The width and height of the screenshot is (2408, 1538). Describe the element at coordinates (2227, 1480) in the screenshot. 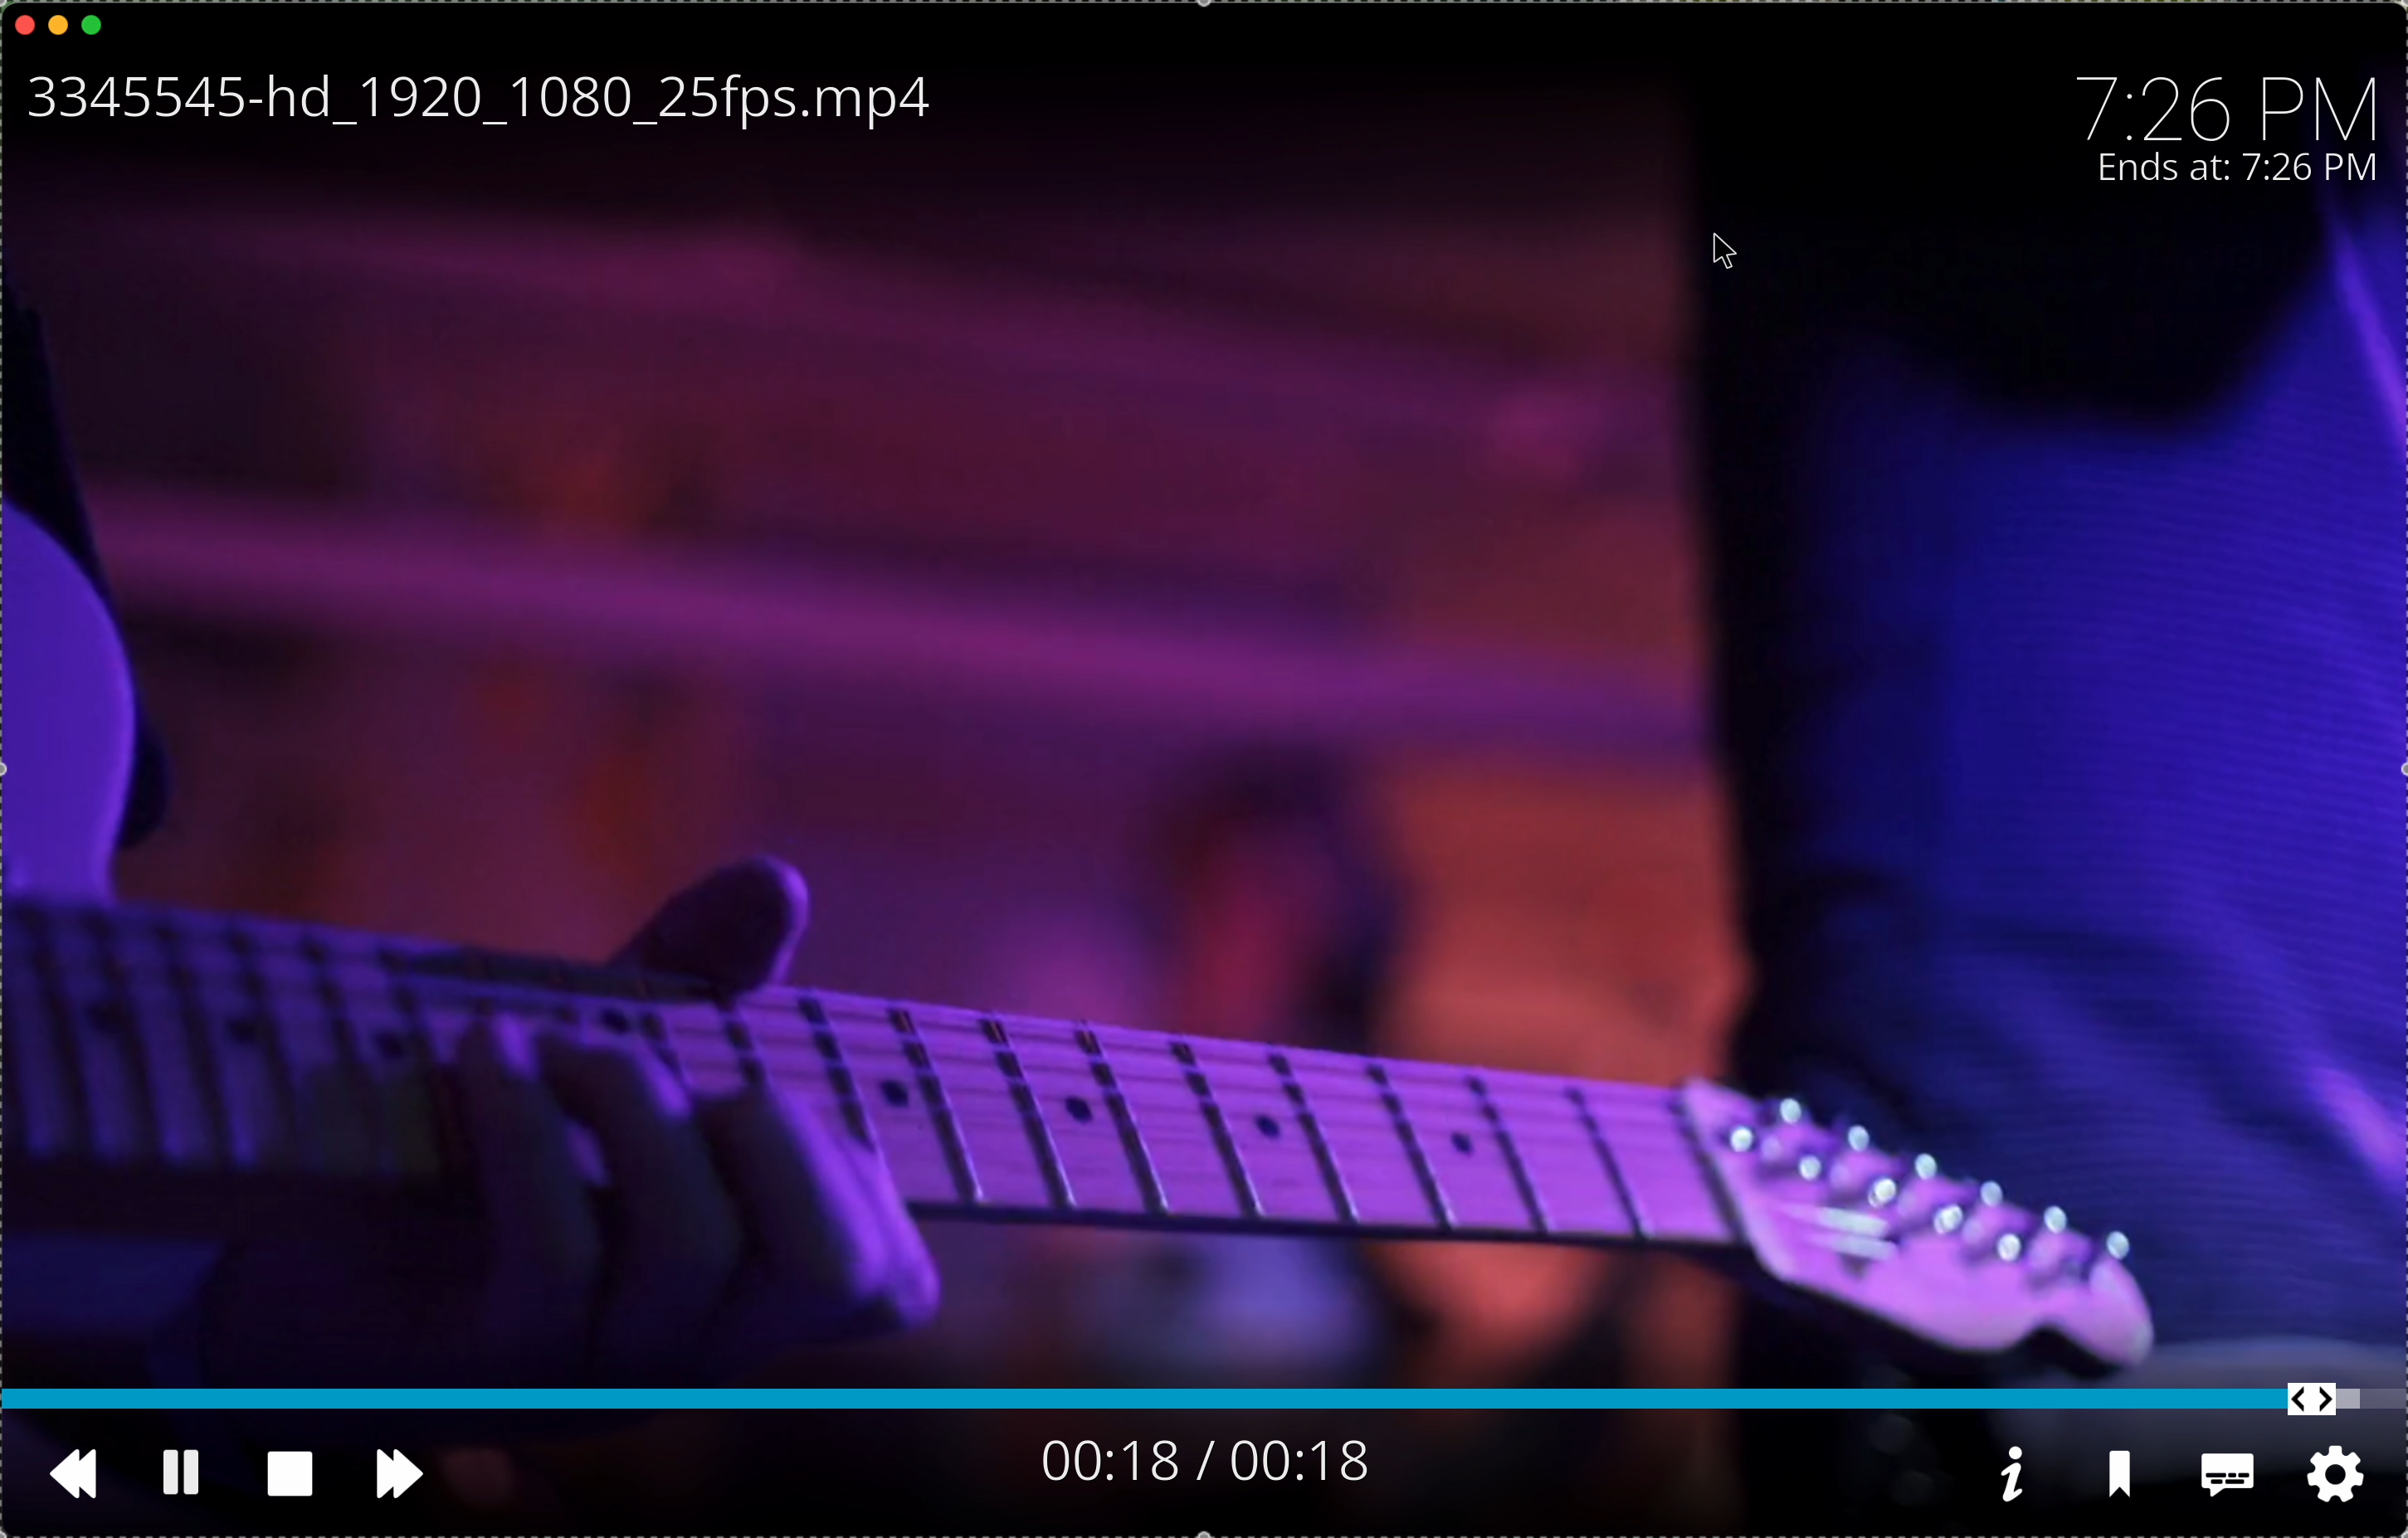

I see `subtitles` at that location.